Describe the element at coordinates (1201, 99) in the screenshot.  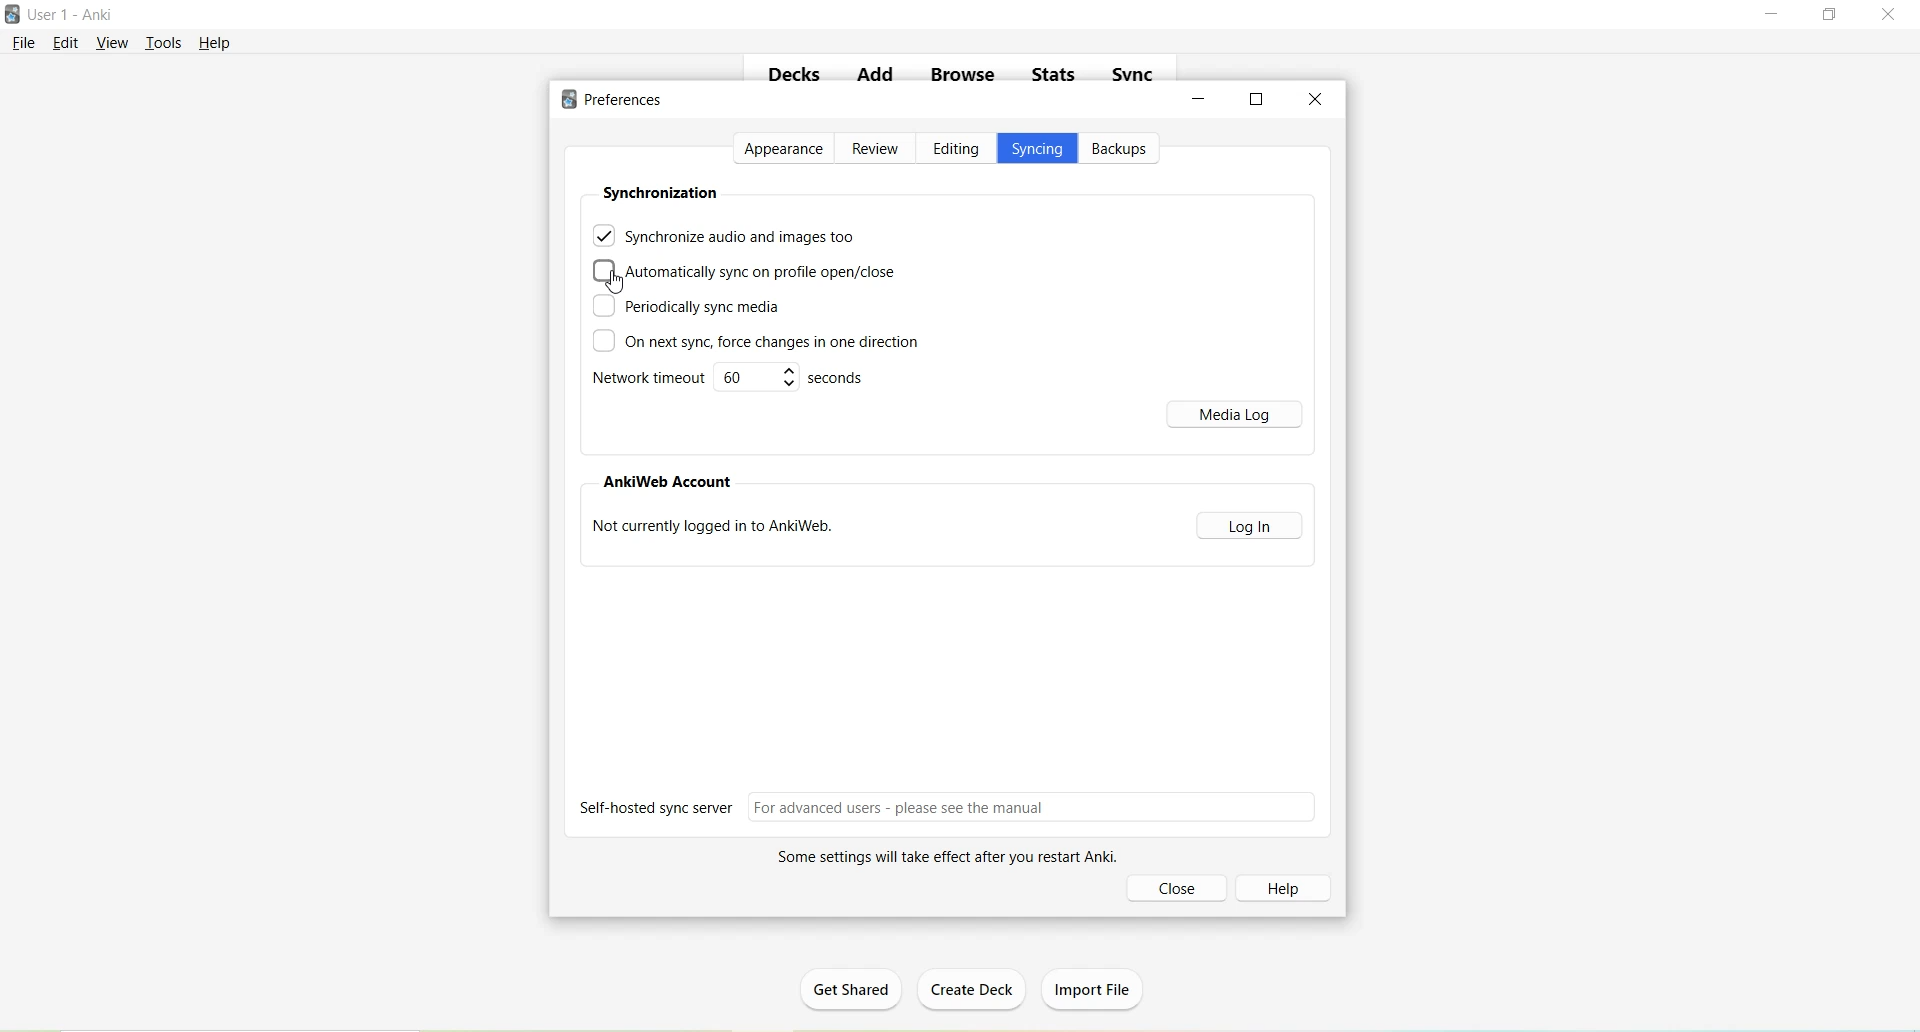
I see `Minimize` at that location.